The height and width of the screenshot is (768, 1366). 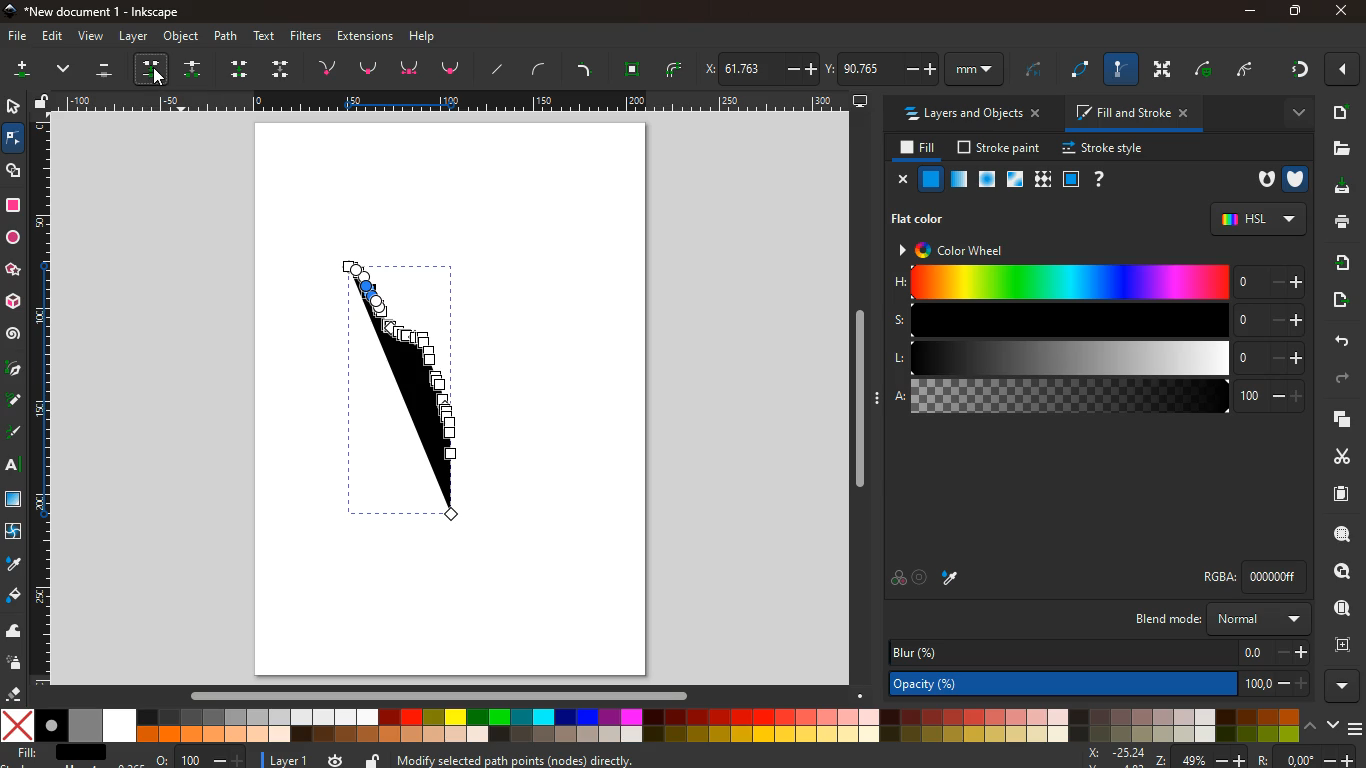 What do you see at coordinates (90, 37) in the screenshot?
I see `view` at bounding box center [90, 37].